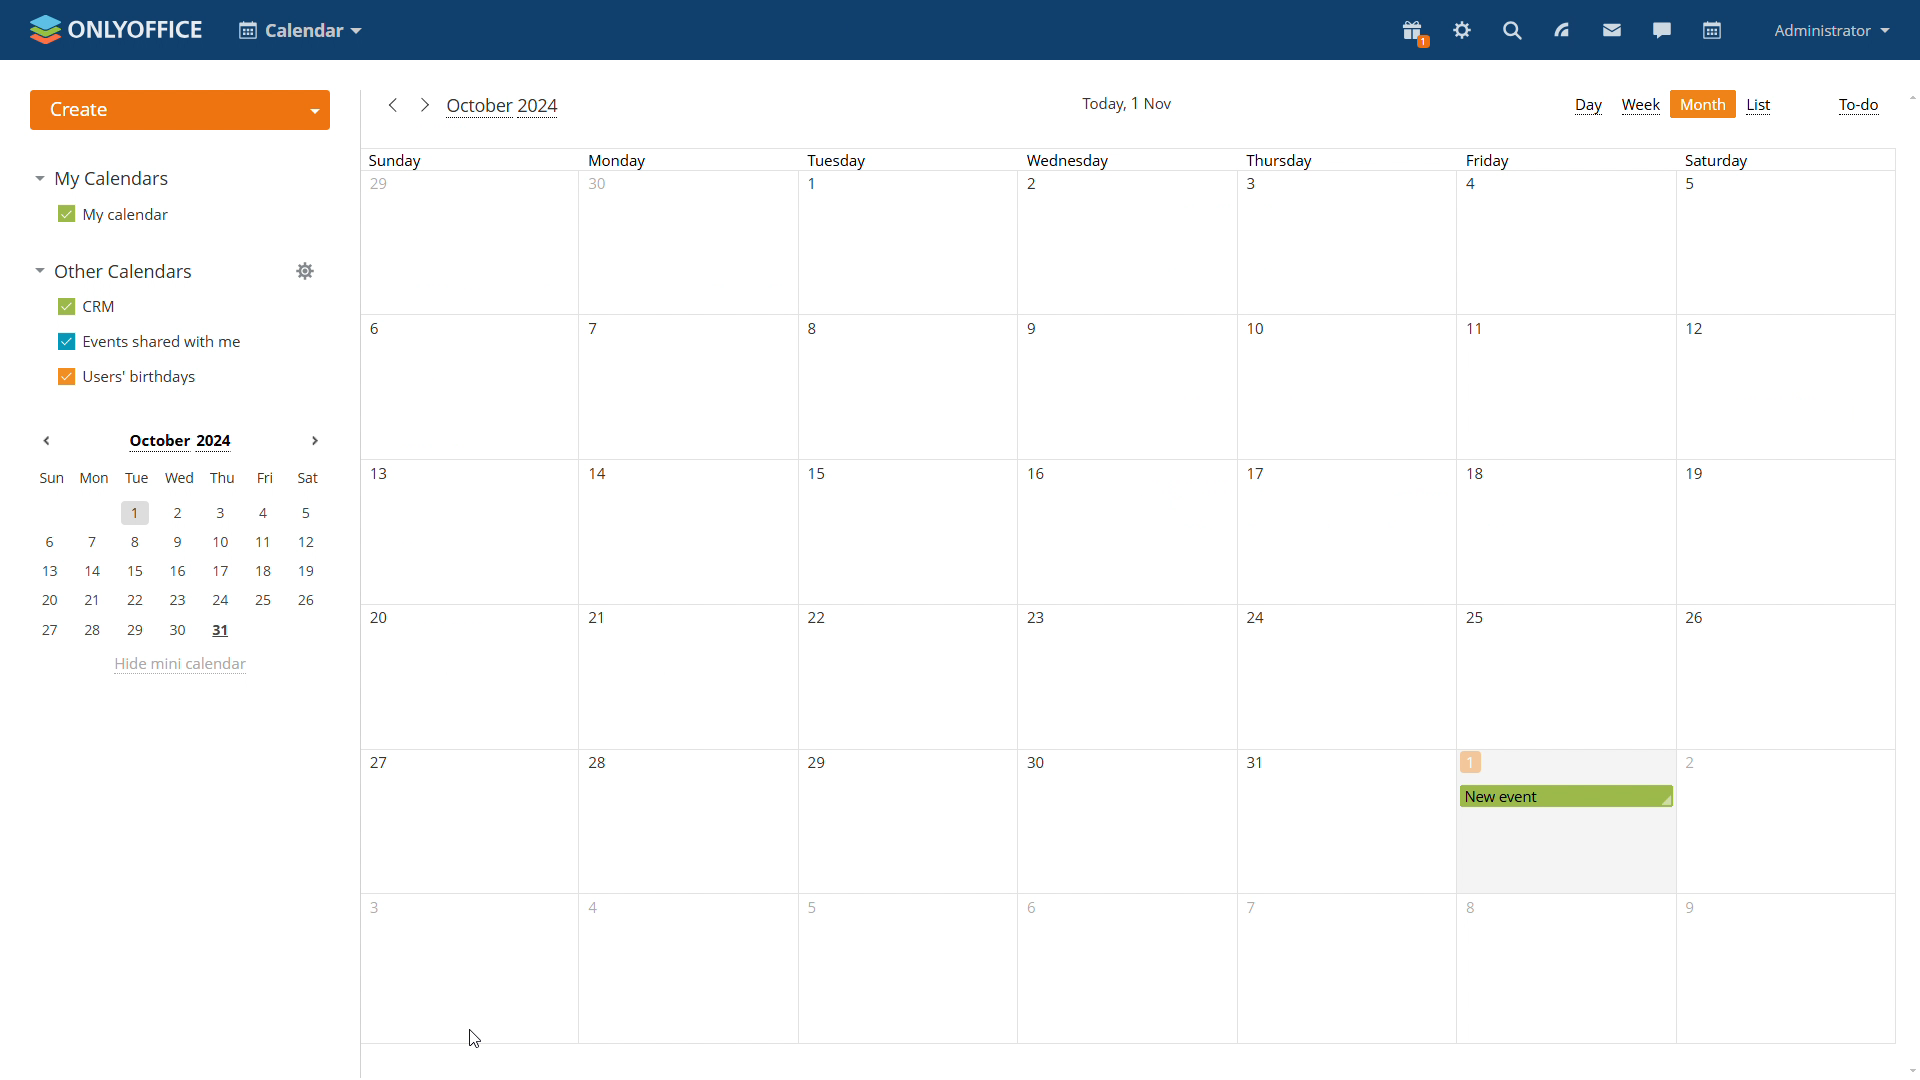  I want to click on Saturday, so click(1782, 596).